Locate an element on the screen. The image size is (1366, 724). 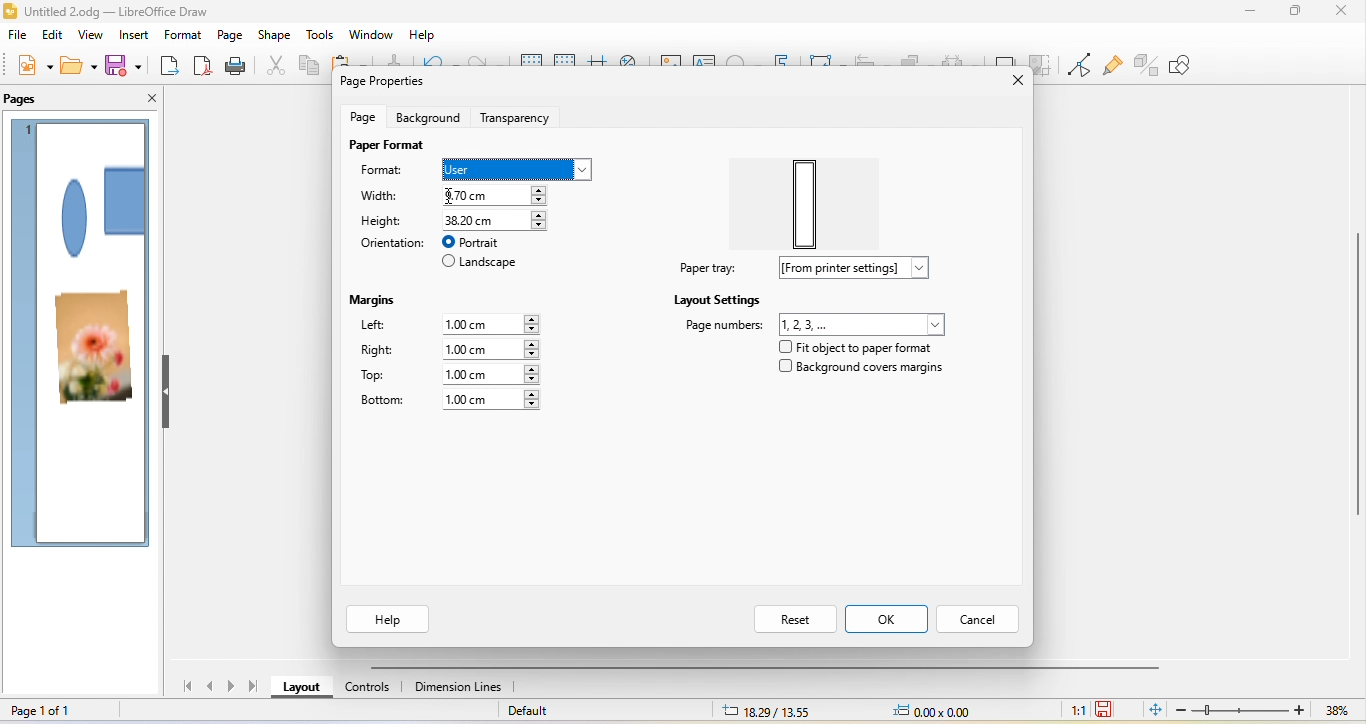
hide is located at coordinates (165, 393).